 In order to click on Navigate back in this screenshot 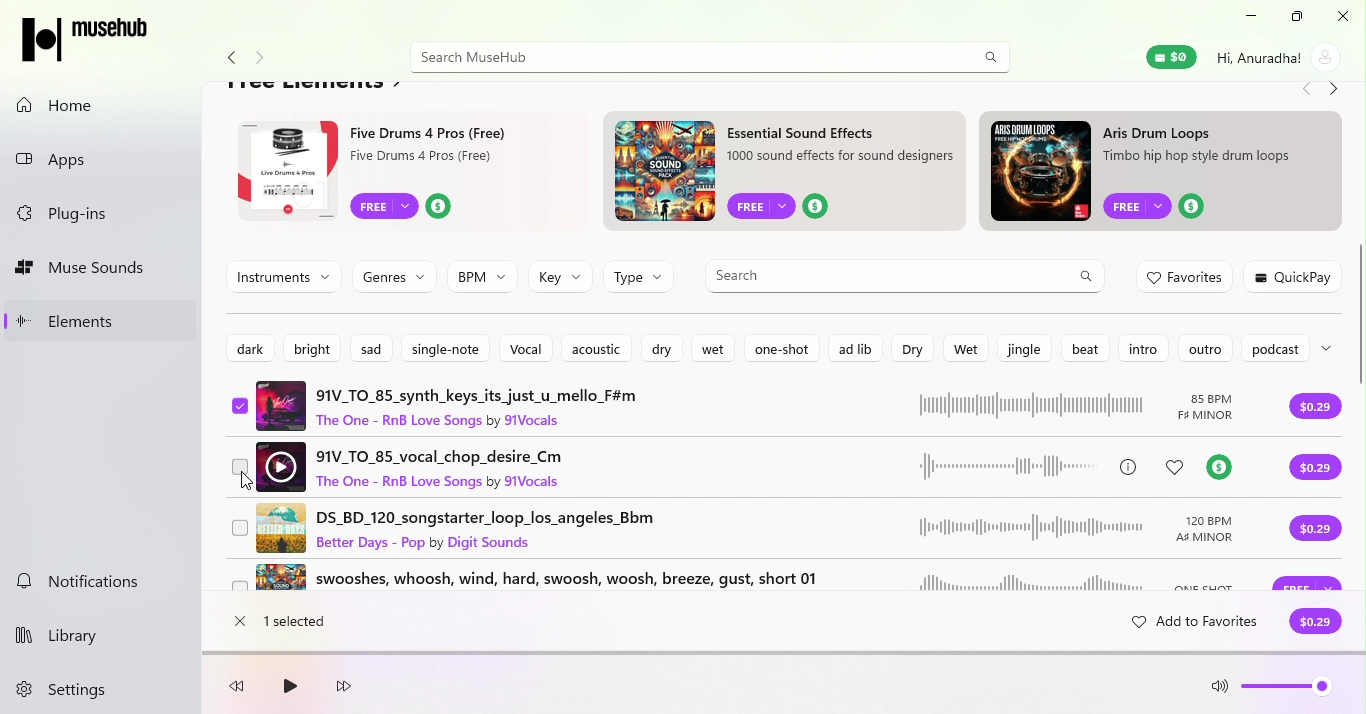, I will do `click(1304, 91)`.